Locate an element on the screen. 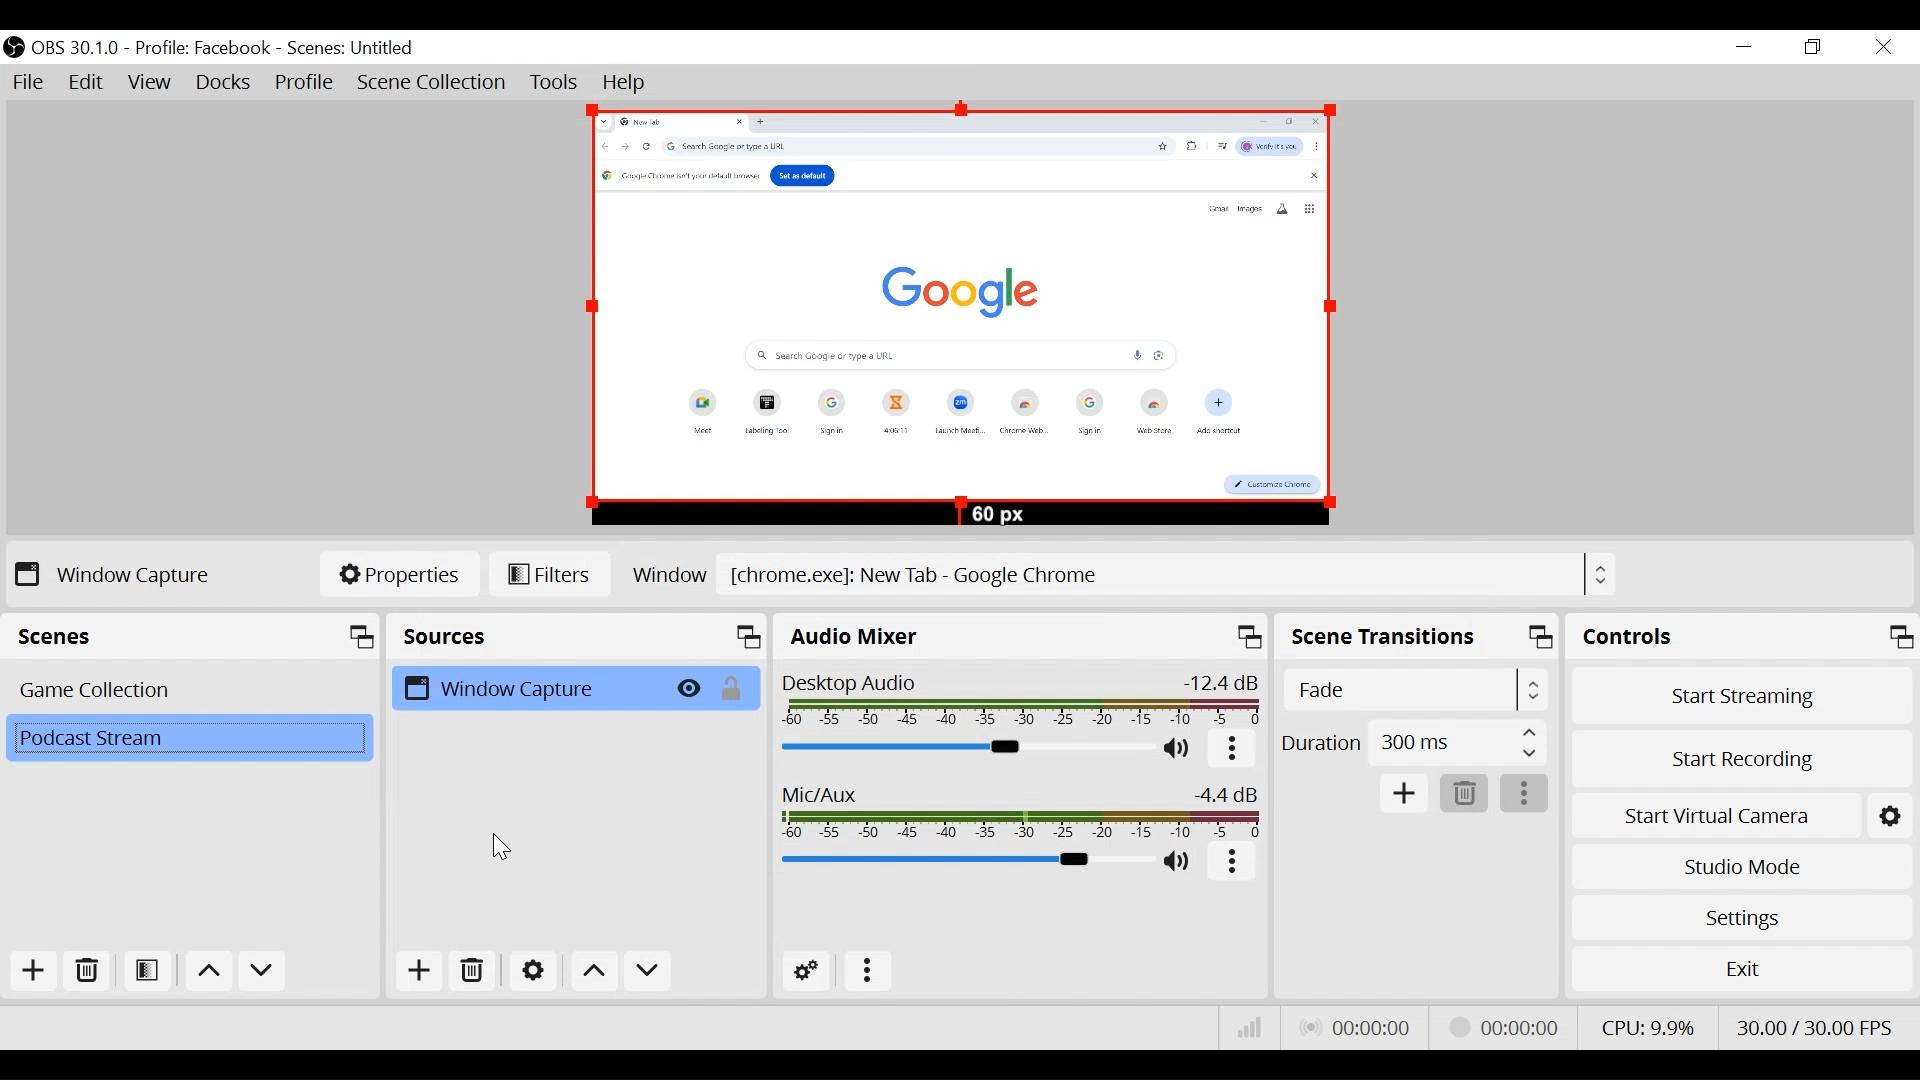 This screenshot has height=1080, width=1920. Exit is located at coordinates (1742, 971).